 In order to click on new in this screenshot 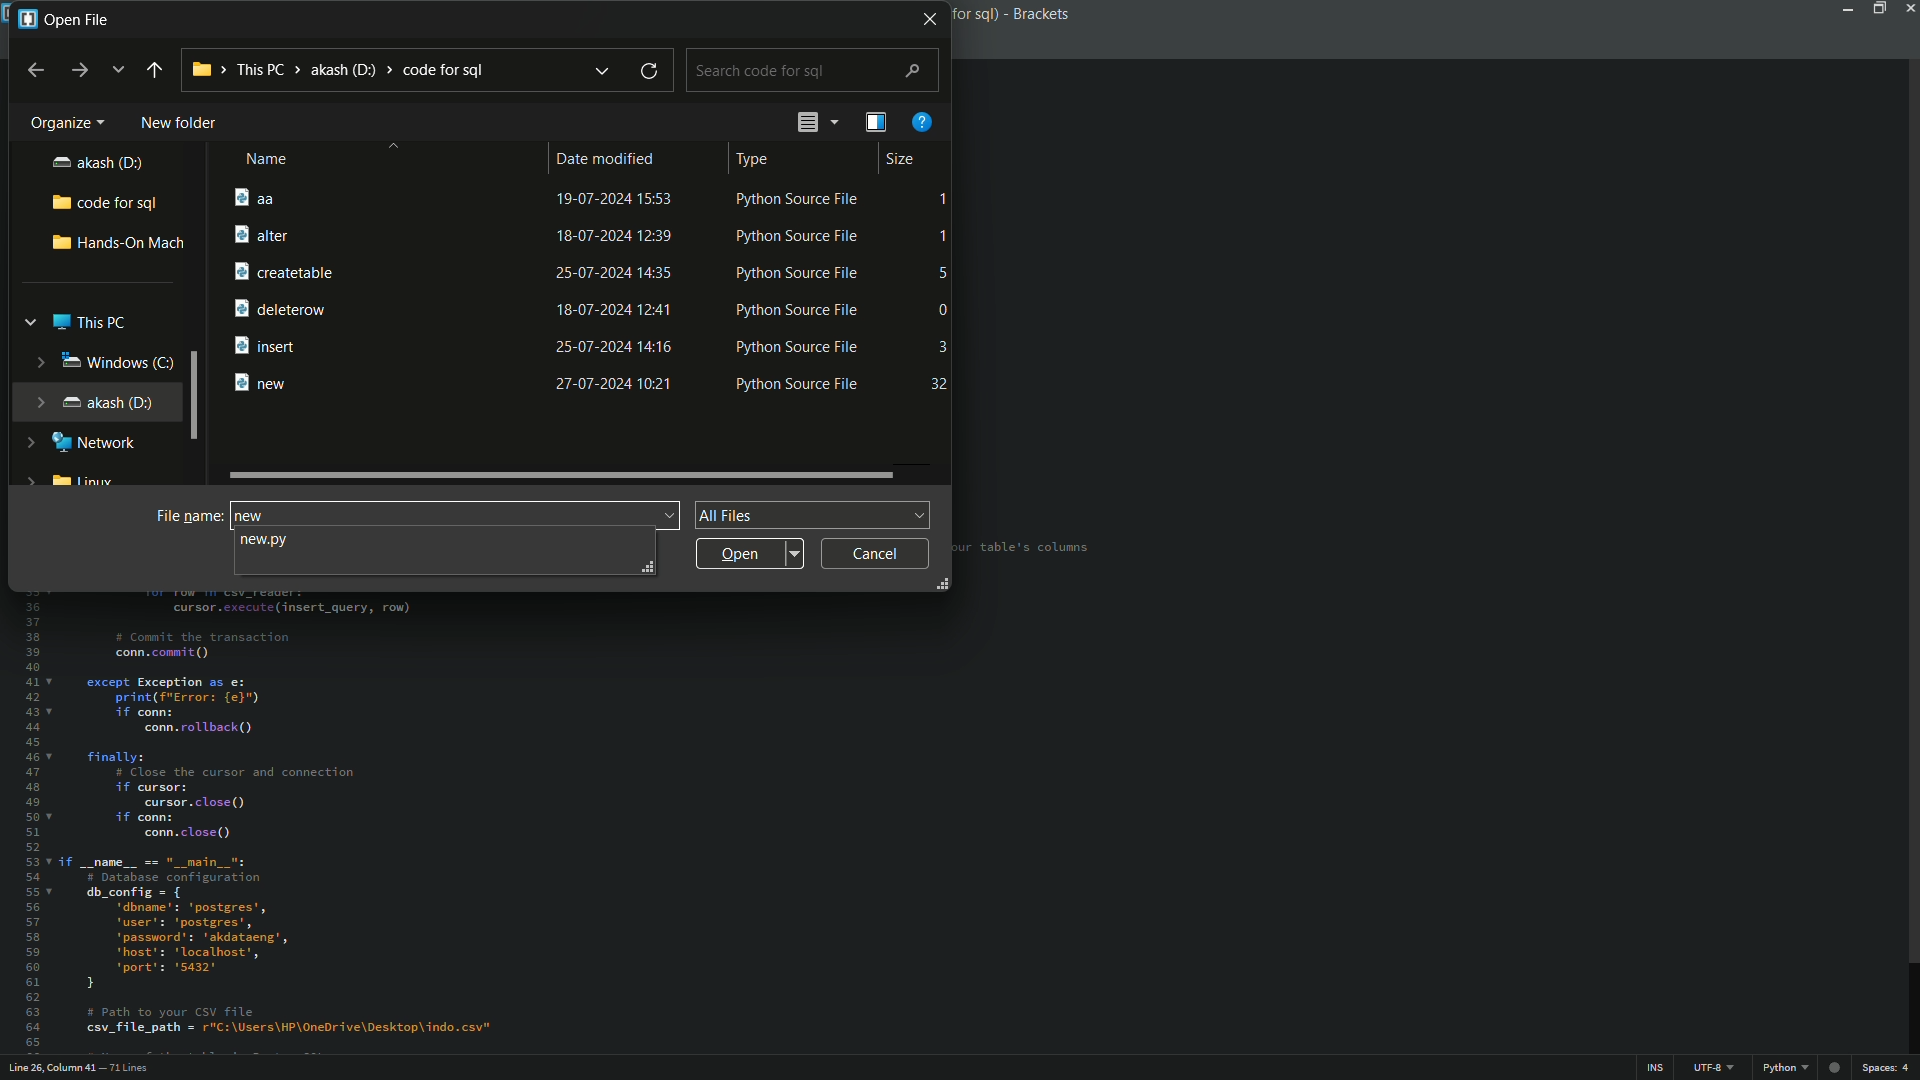, I will do `click(250, 515)`.